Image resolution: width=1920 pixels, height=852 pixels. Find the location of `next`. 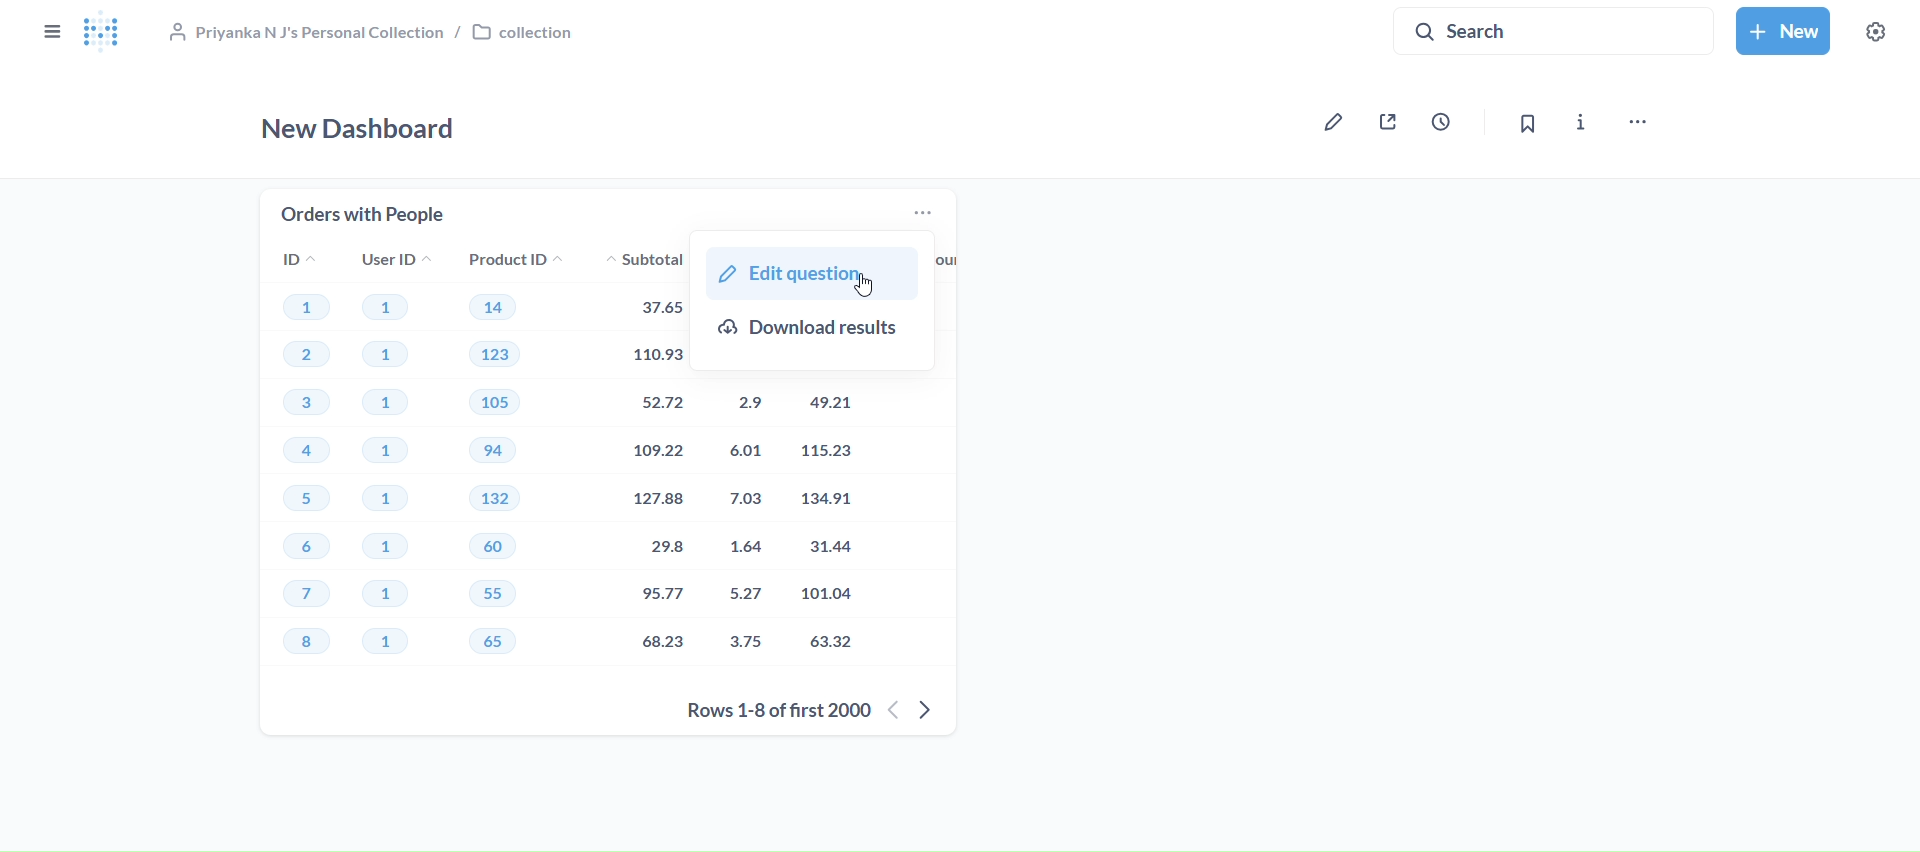

next is located at coordinates (927, 709).